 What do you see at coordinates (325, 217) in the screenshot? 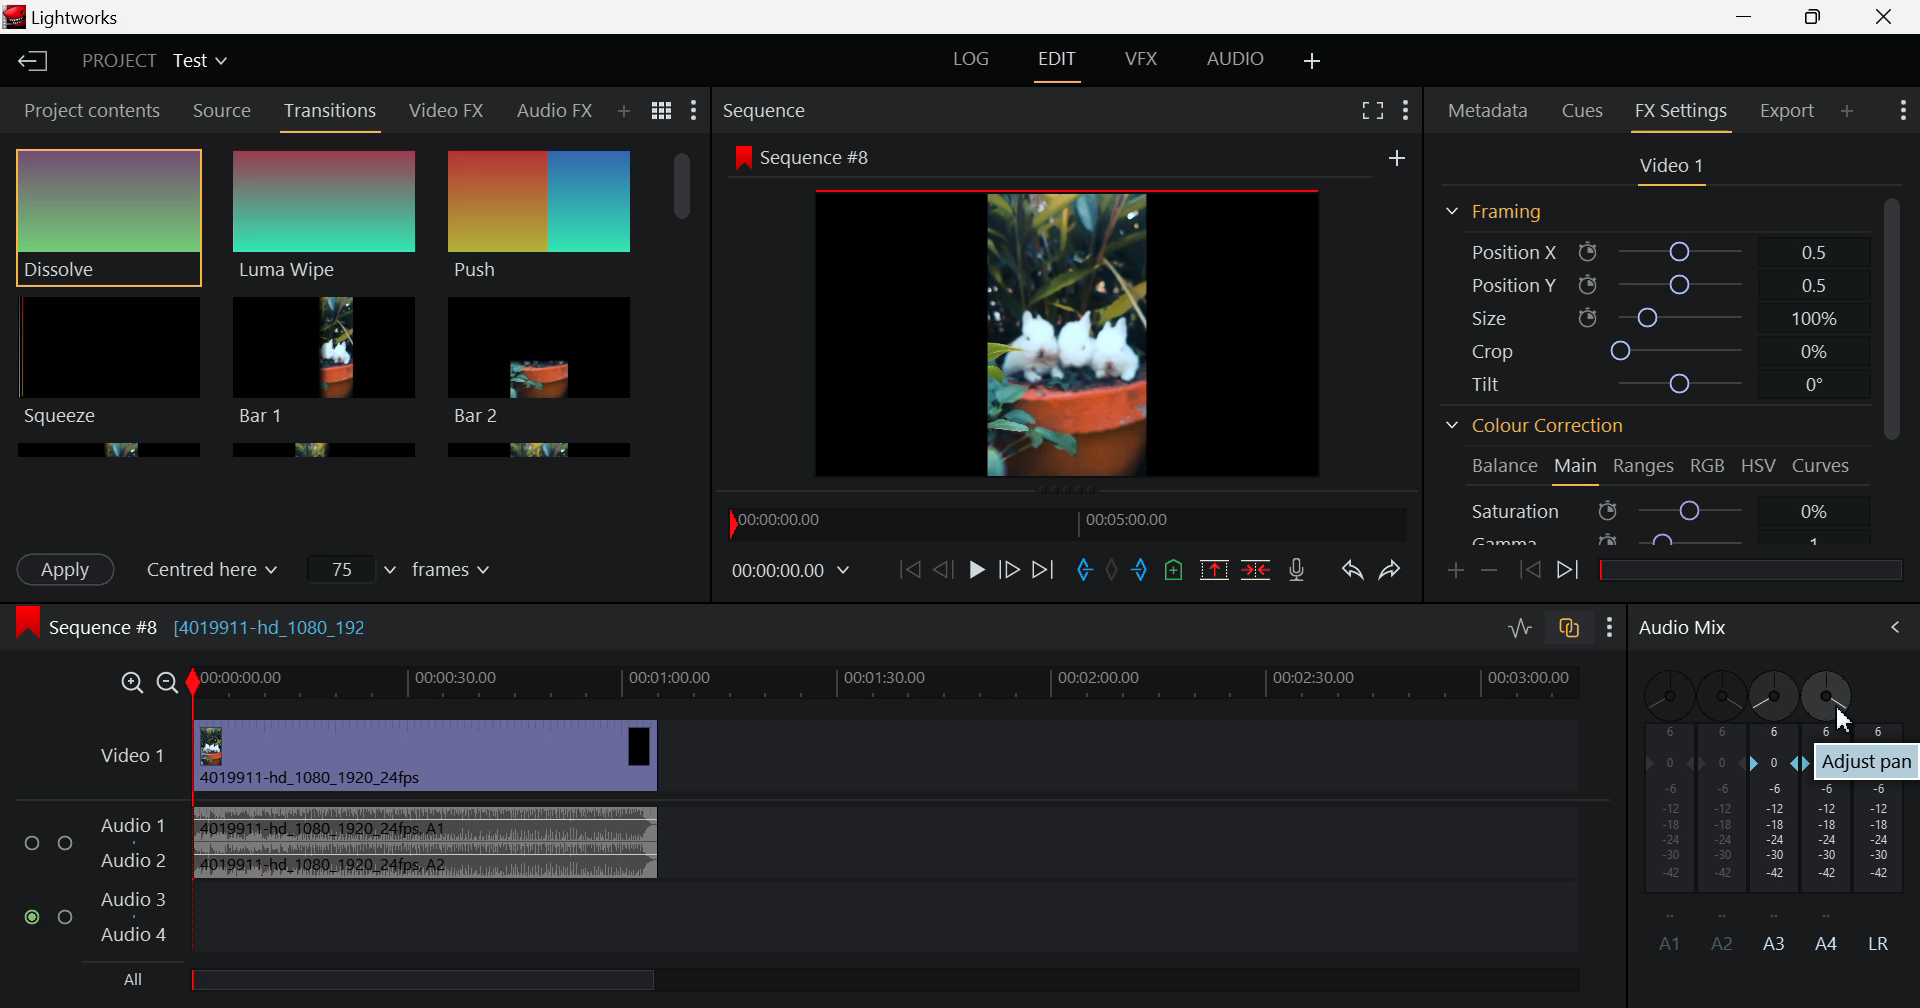
I see `Luma Wipe` at bounding box center [325, 217].